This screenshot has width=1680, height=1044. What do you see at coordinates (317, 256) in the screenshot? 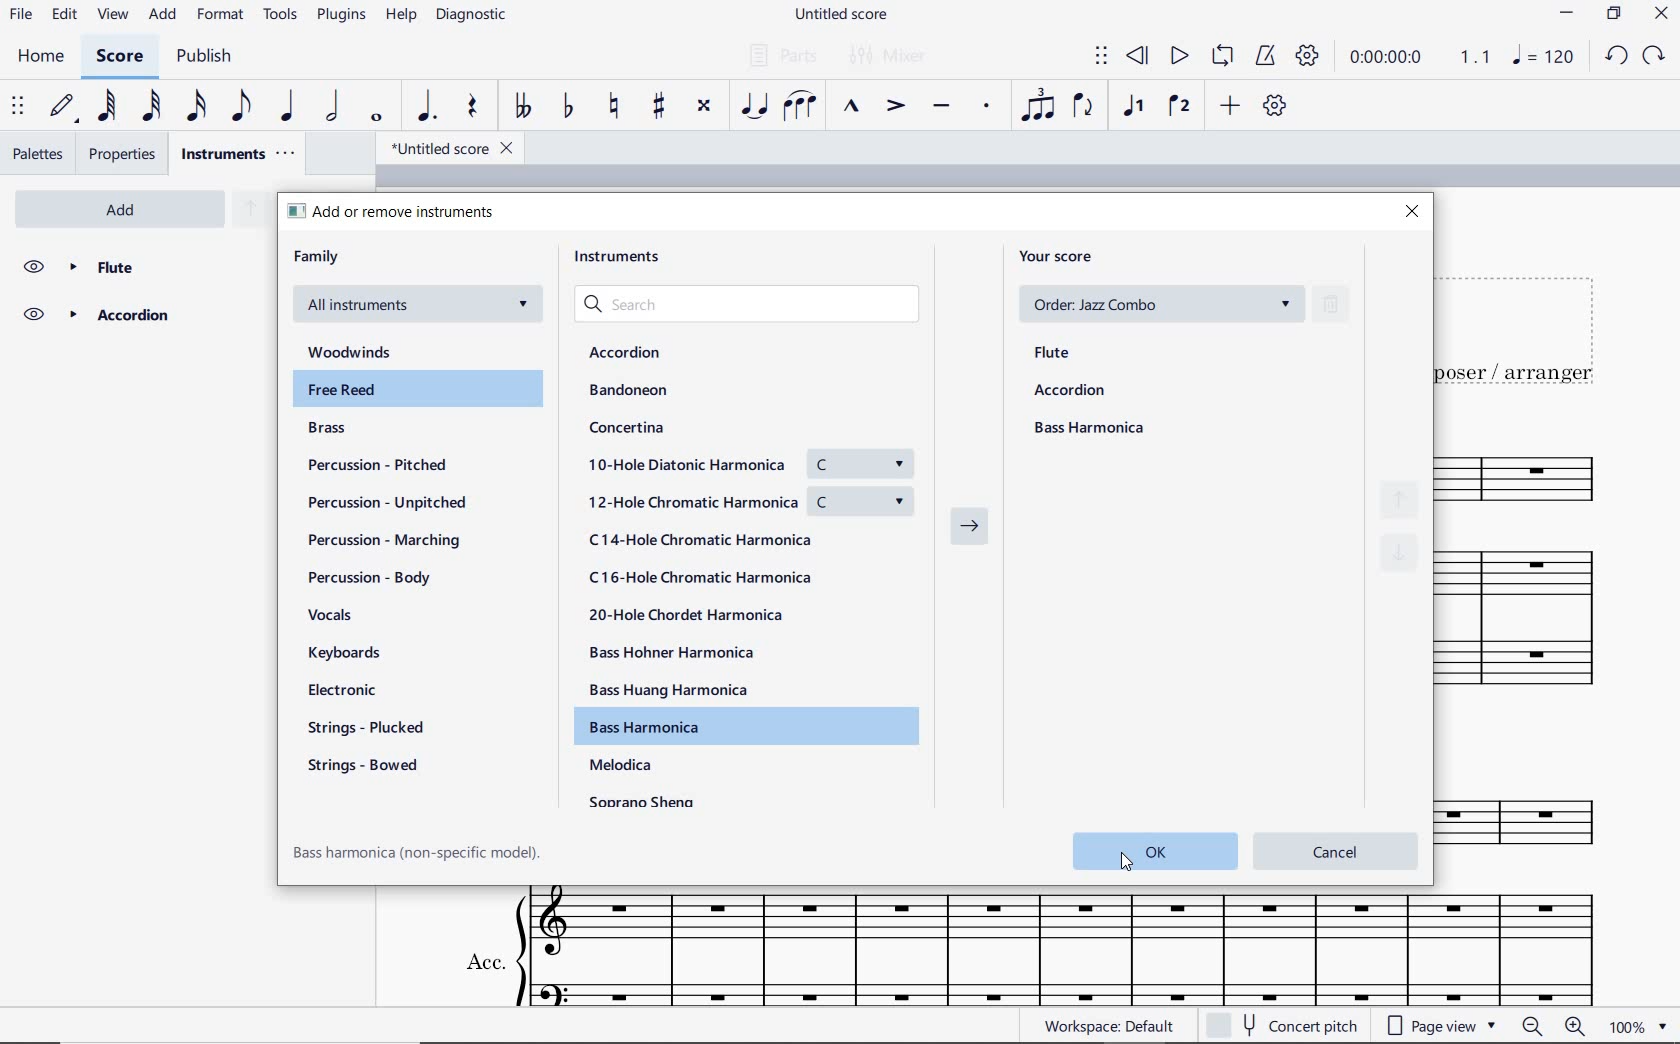
I see `family` at bounding box center [317, 256].